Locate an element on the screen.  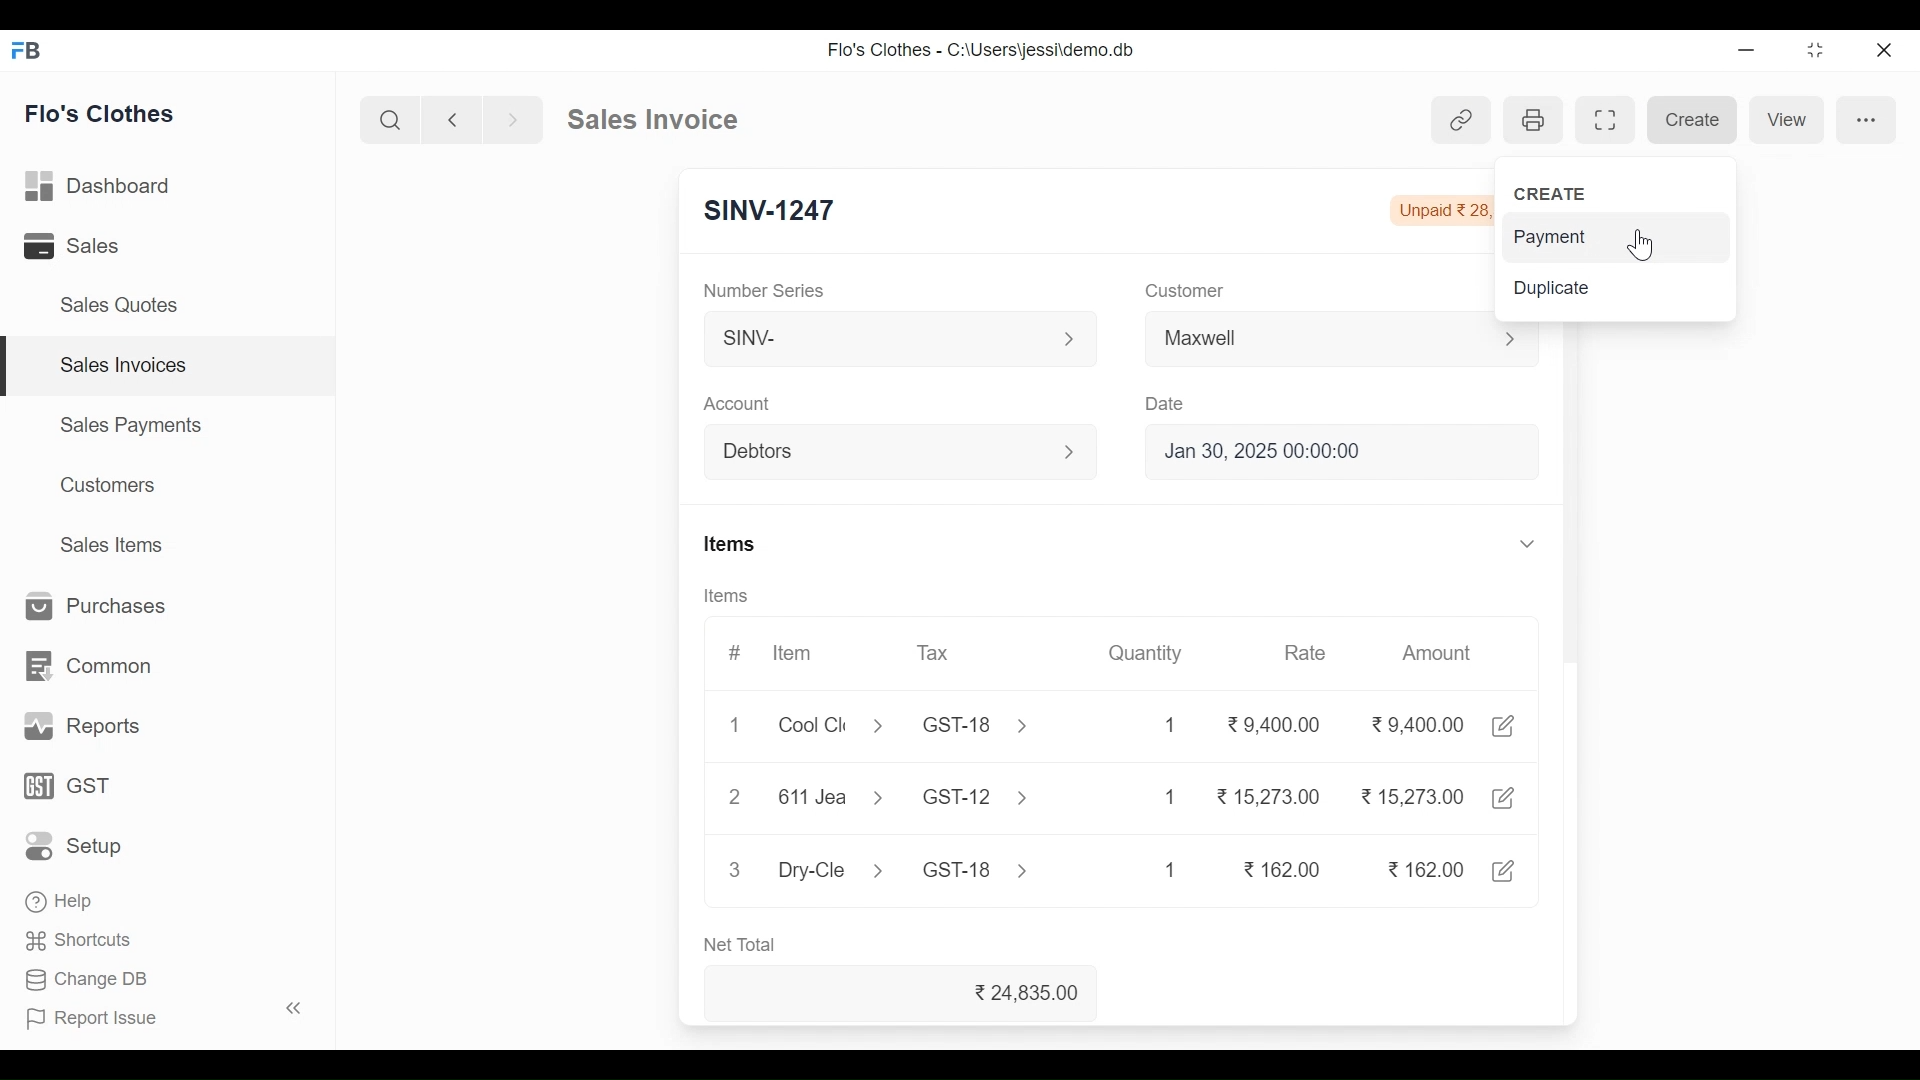
Sales Invoice is located at coordinates (652, 120).